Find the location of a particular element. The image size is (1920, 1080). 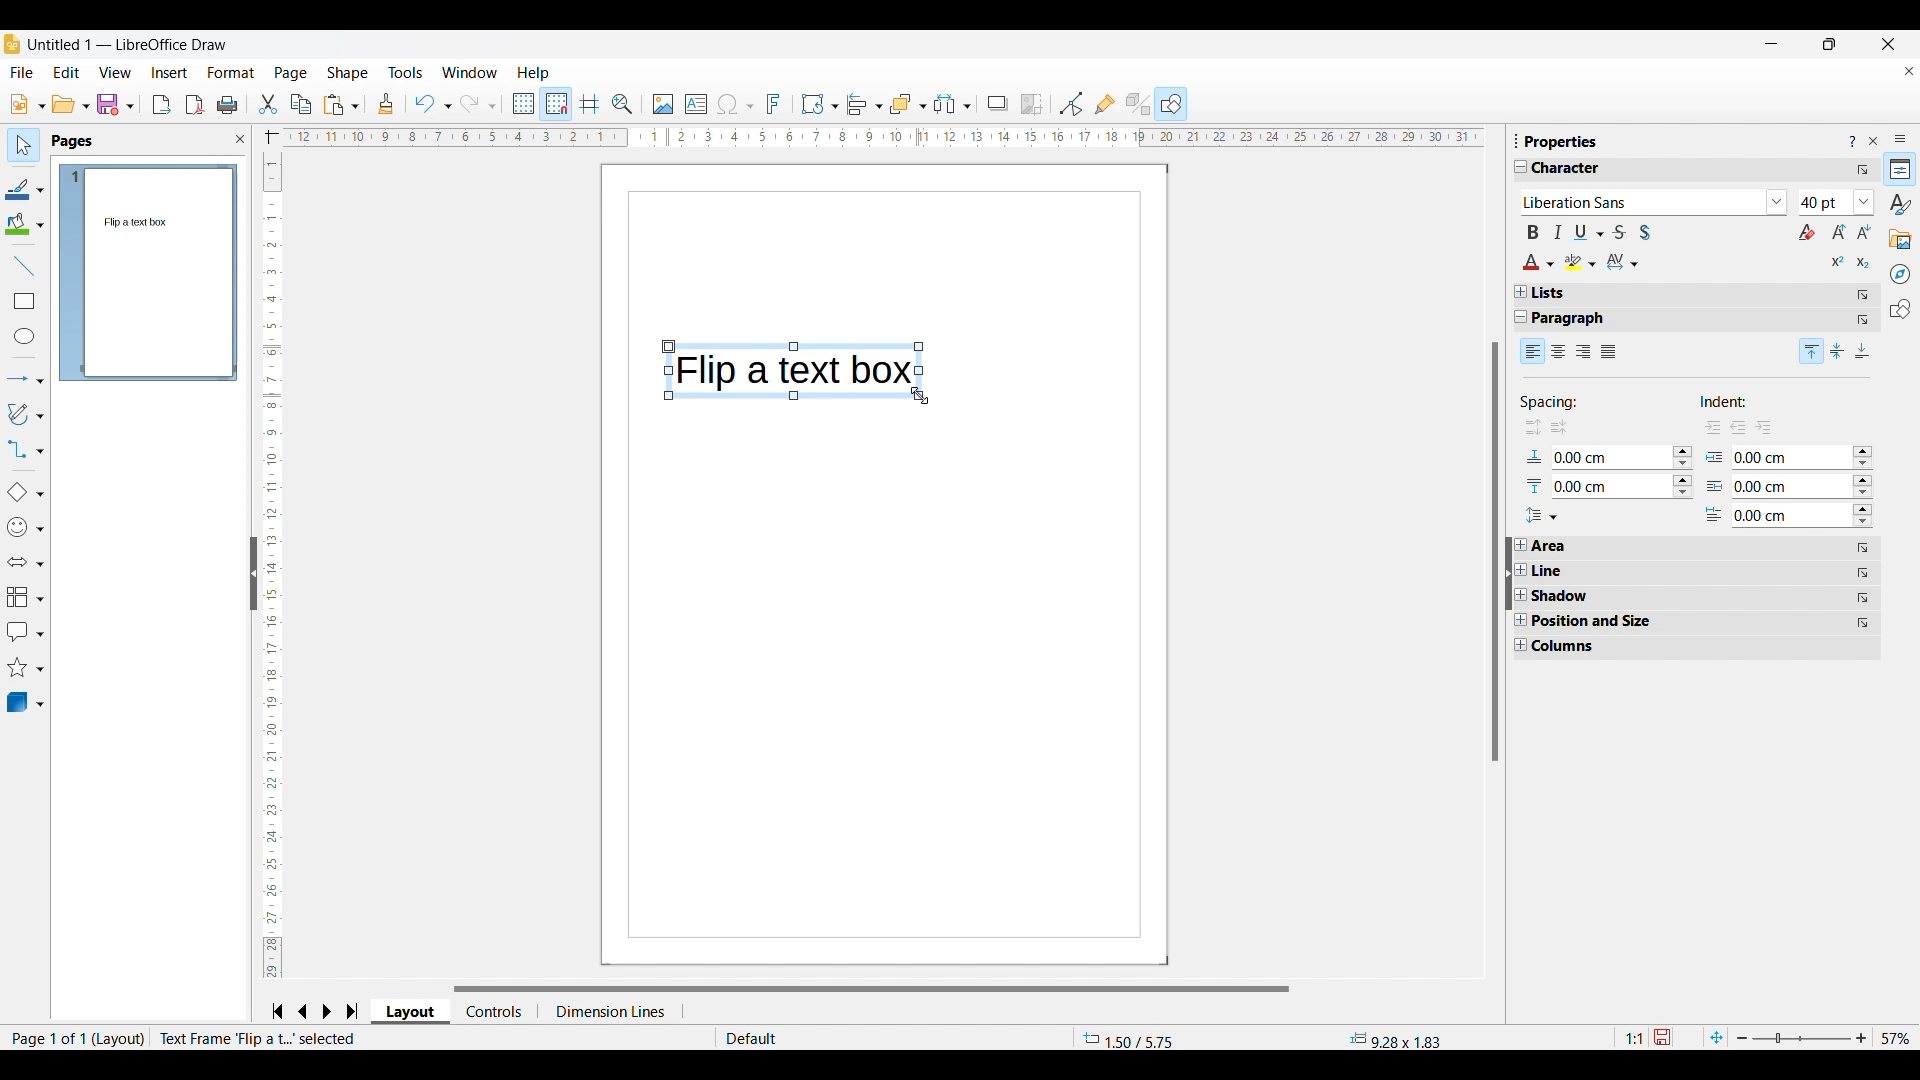

Top alignment is located at coordinates (1812, 351).